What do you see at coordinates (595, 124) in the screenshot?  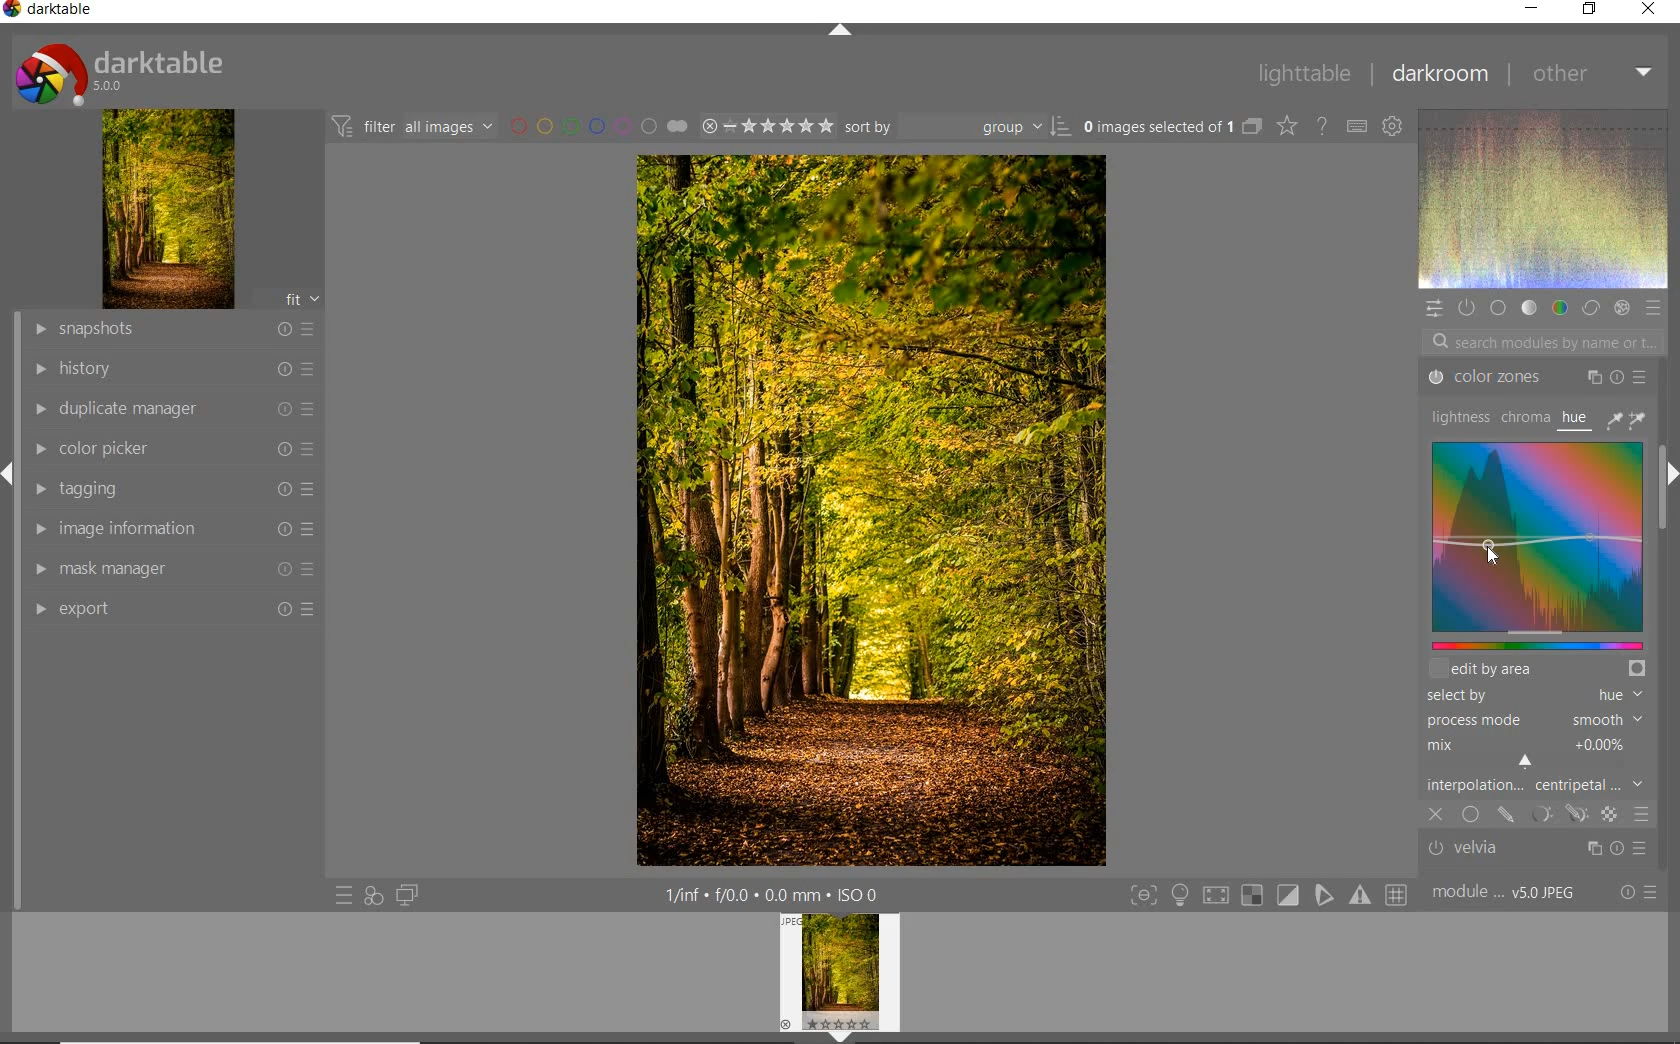 I see `FILTER BY IMAGE COLOR LABEL` at bounding box center [595, 124].